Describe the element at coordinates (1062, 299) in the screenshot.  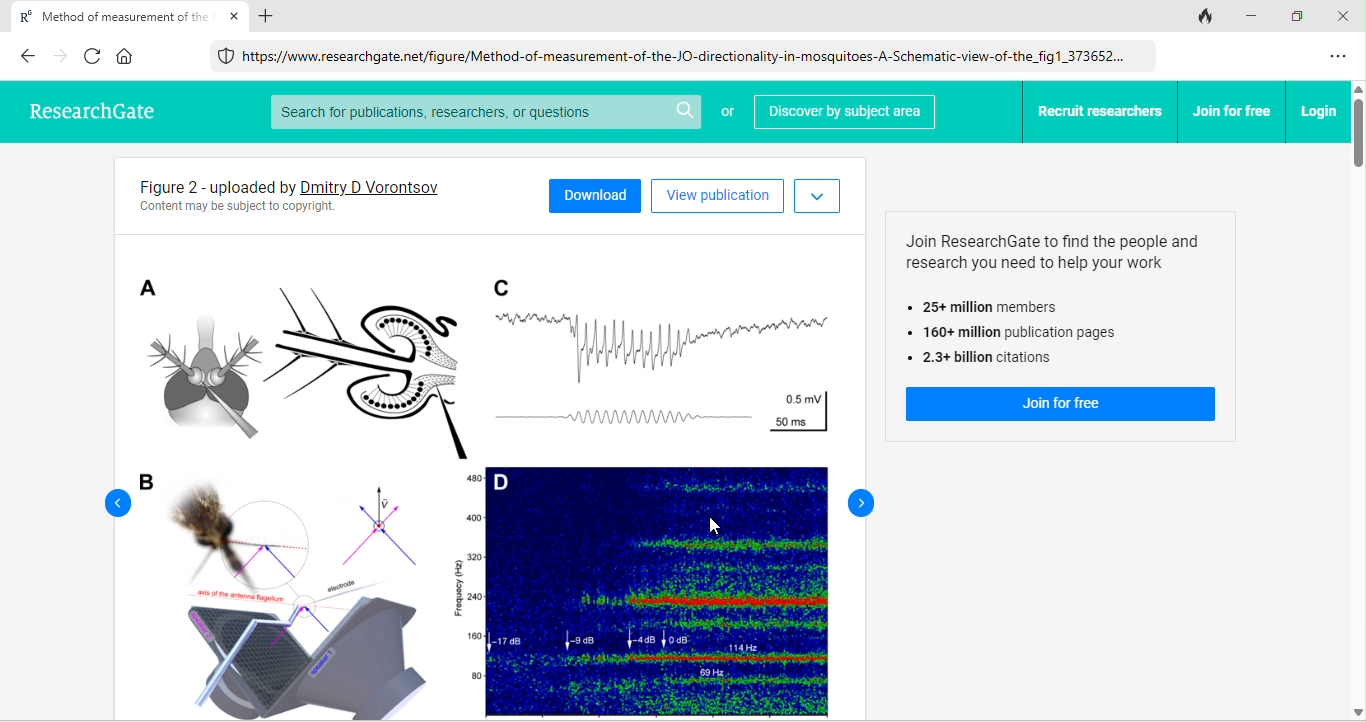
I see `Here is the transcription of the image:  ---  **Join ResearchGate to find the people and research you need to help your work**  - 25+ million members   - 160+ million publication pages   - 2.3+ billion citations  ` at that location.